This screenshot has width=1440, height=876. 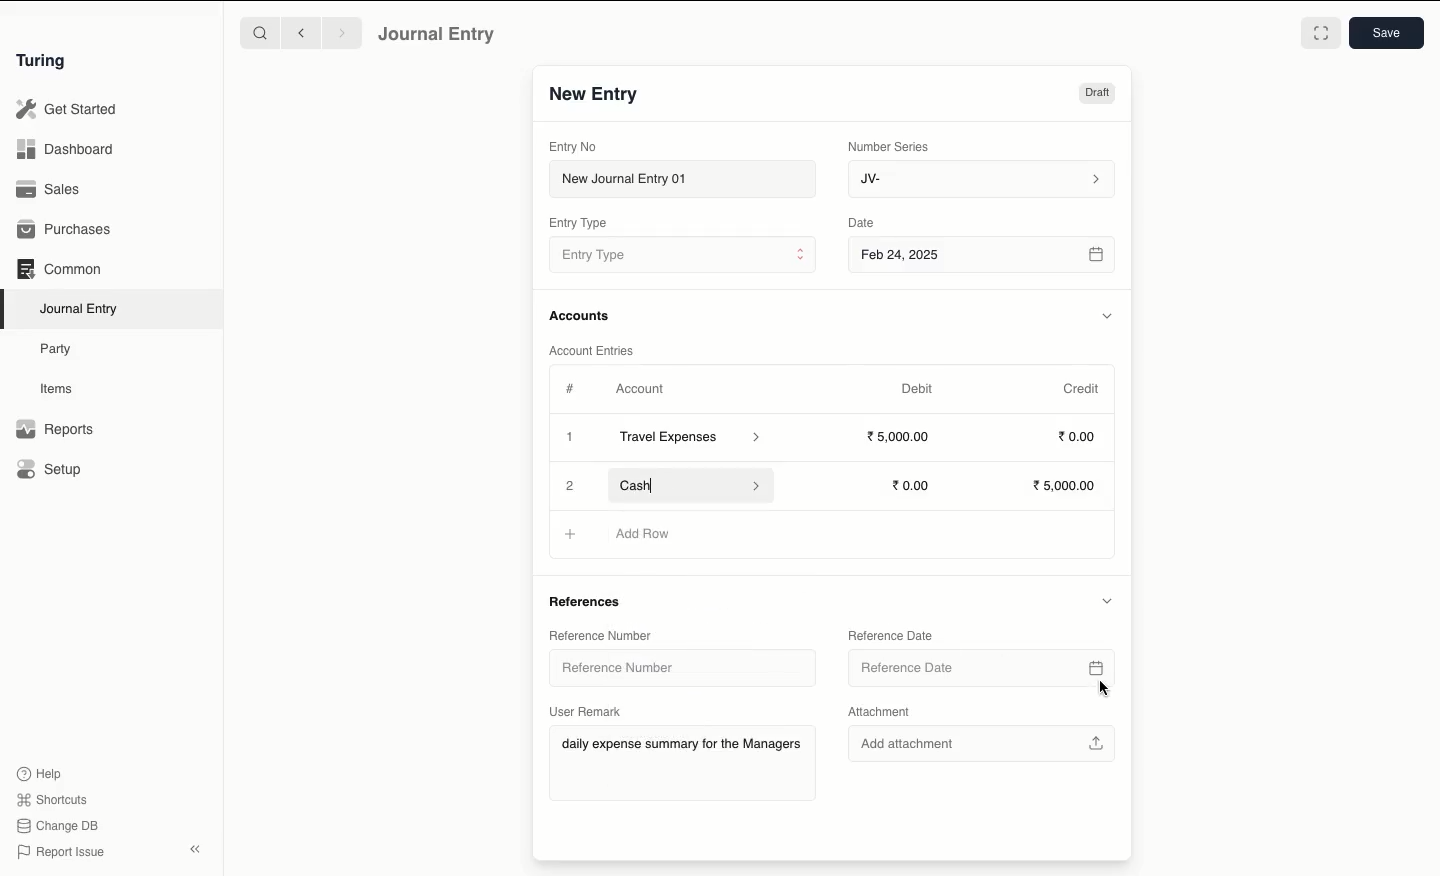 I want to click on Feb 24, 2025, so click(x=984, y=257).